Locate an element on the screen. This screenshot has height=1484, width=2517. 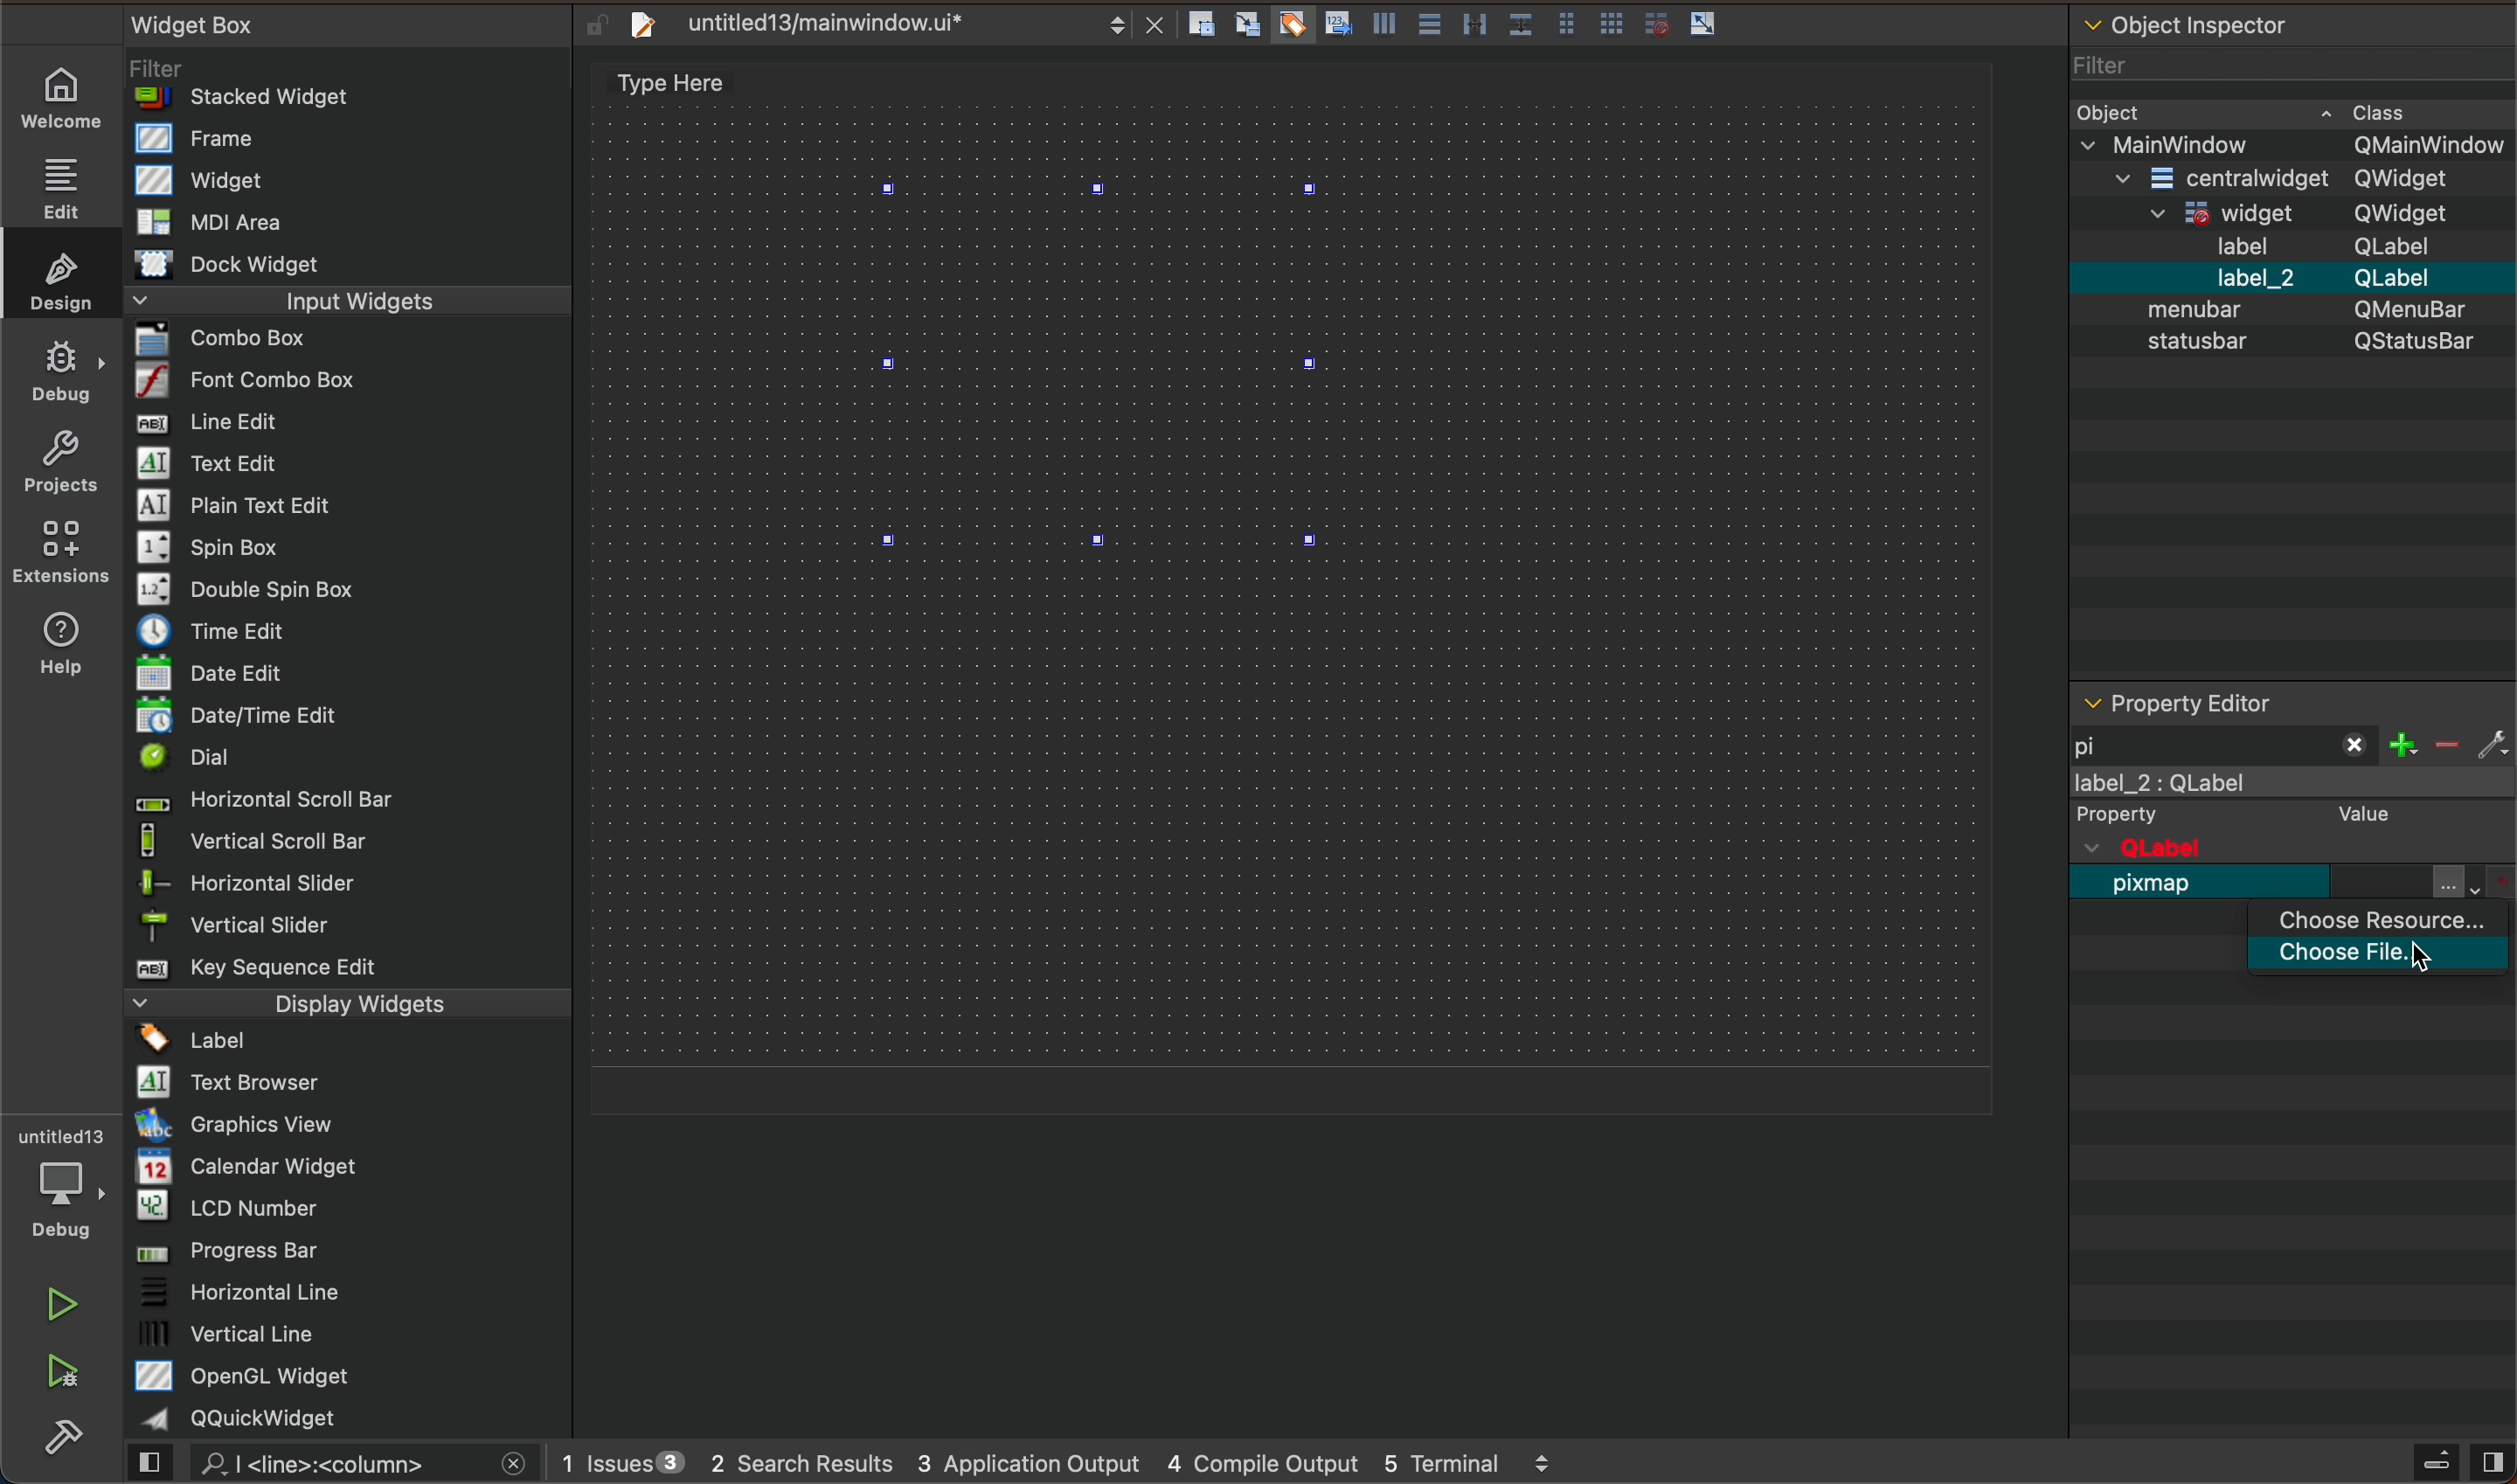
object inspector is located at coordinates (2289, 342).